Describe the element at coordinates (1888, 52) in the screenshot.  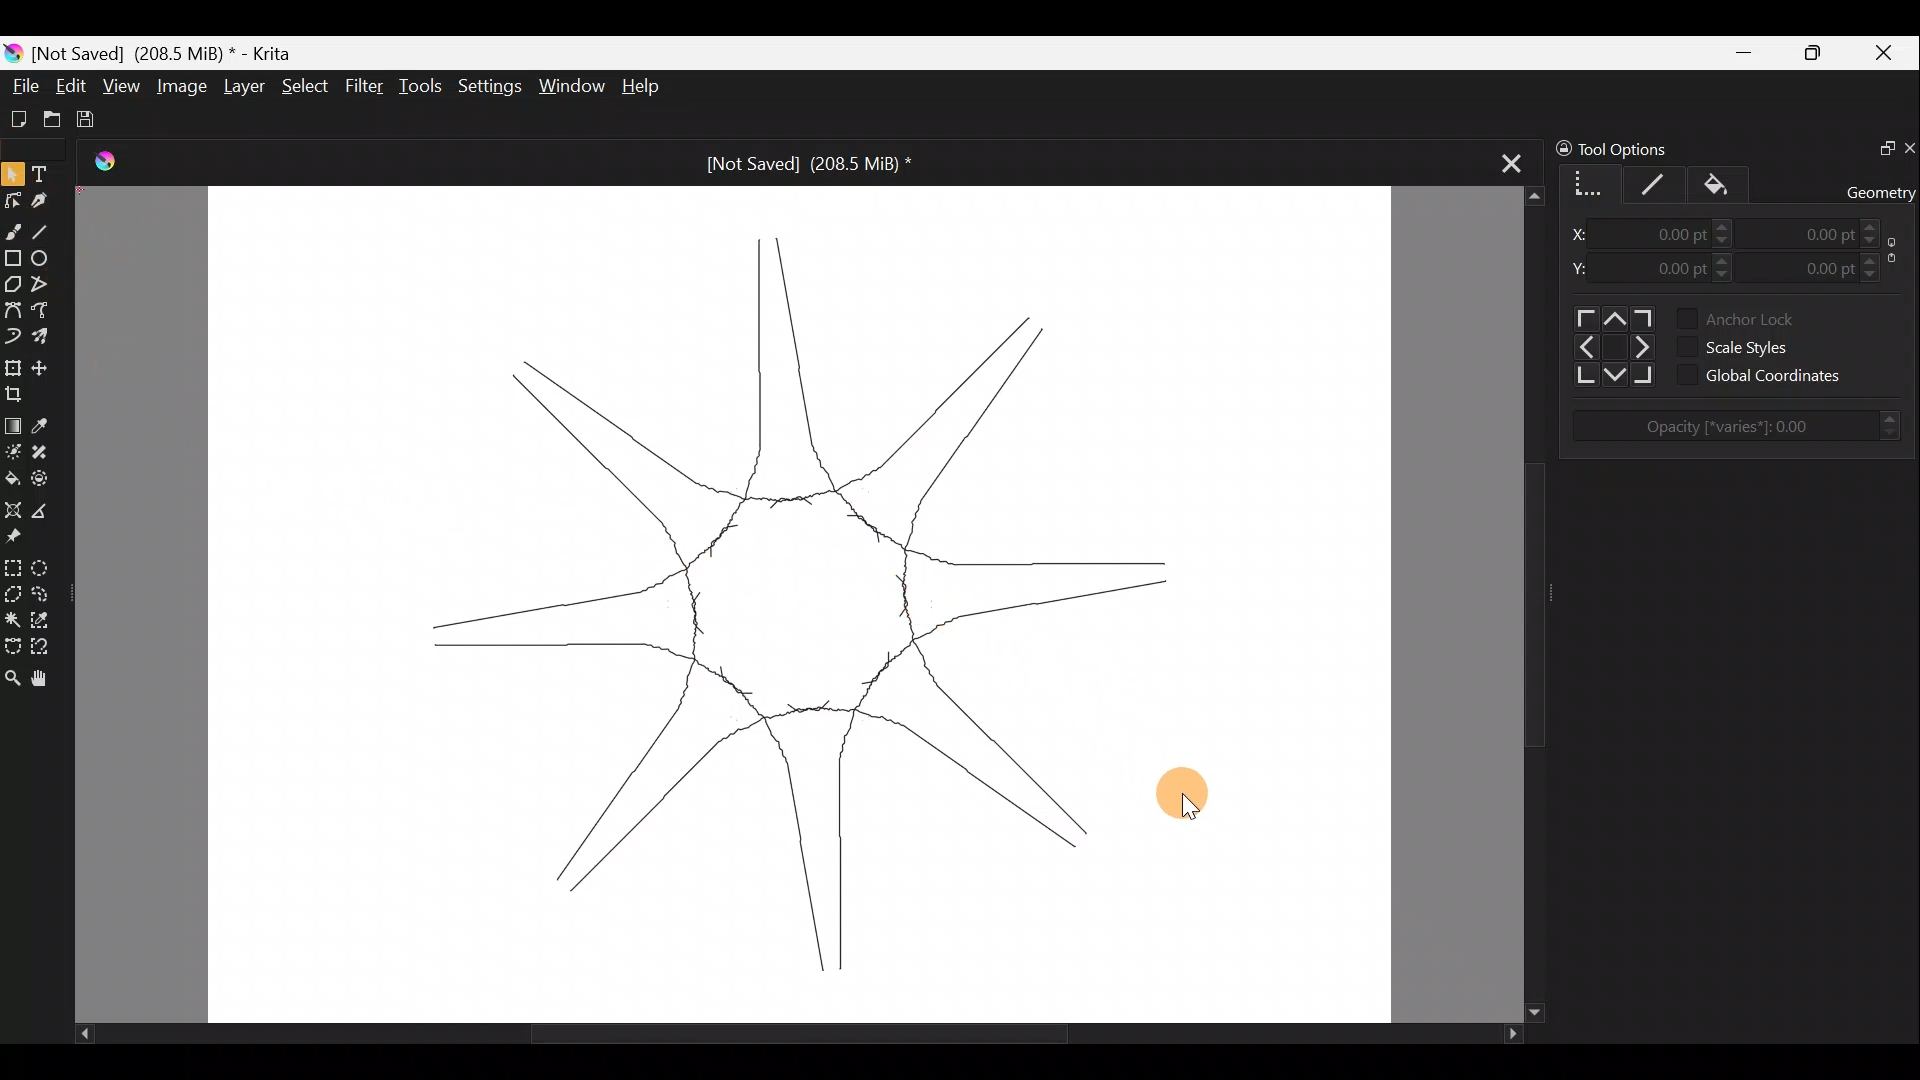
I see `Close` at that location.